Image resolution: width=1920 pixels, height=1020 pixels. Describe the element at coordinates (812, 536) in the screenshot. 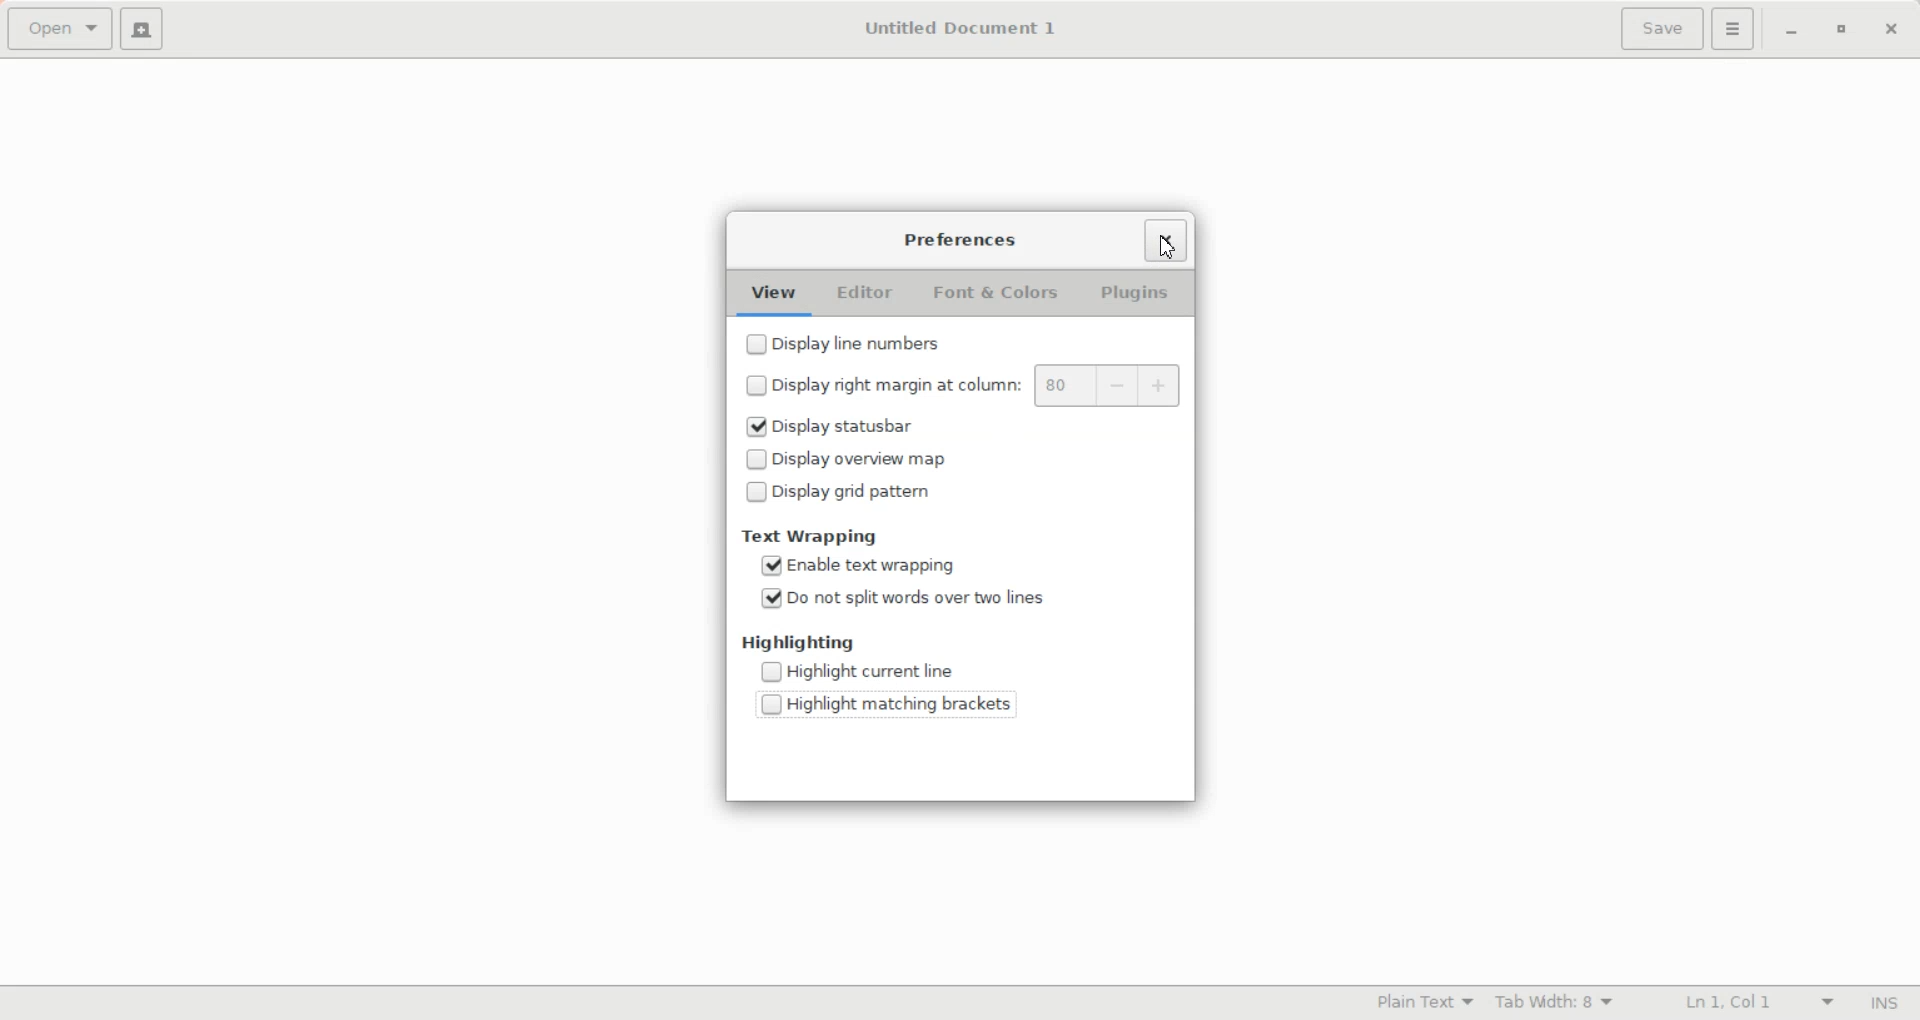

I see `Text Wrapping` at that location.